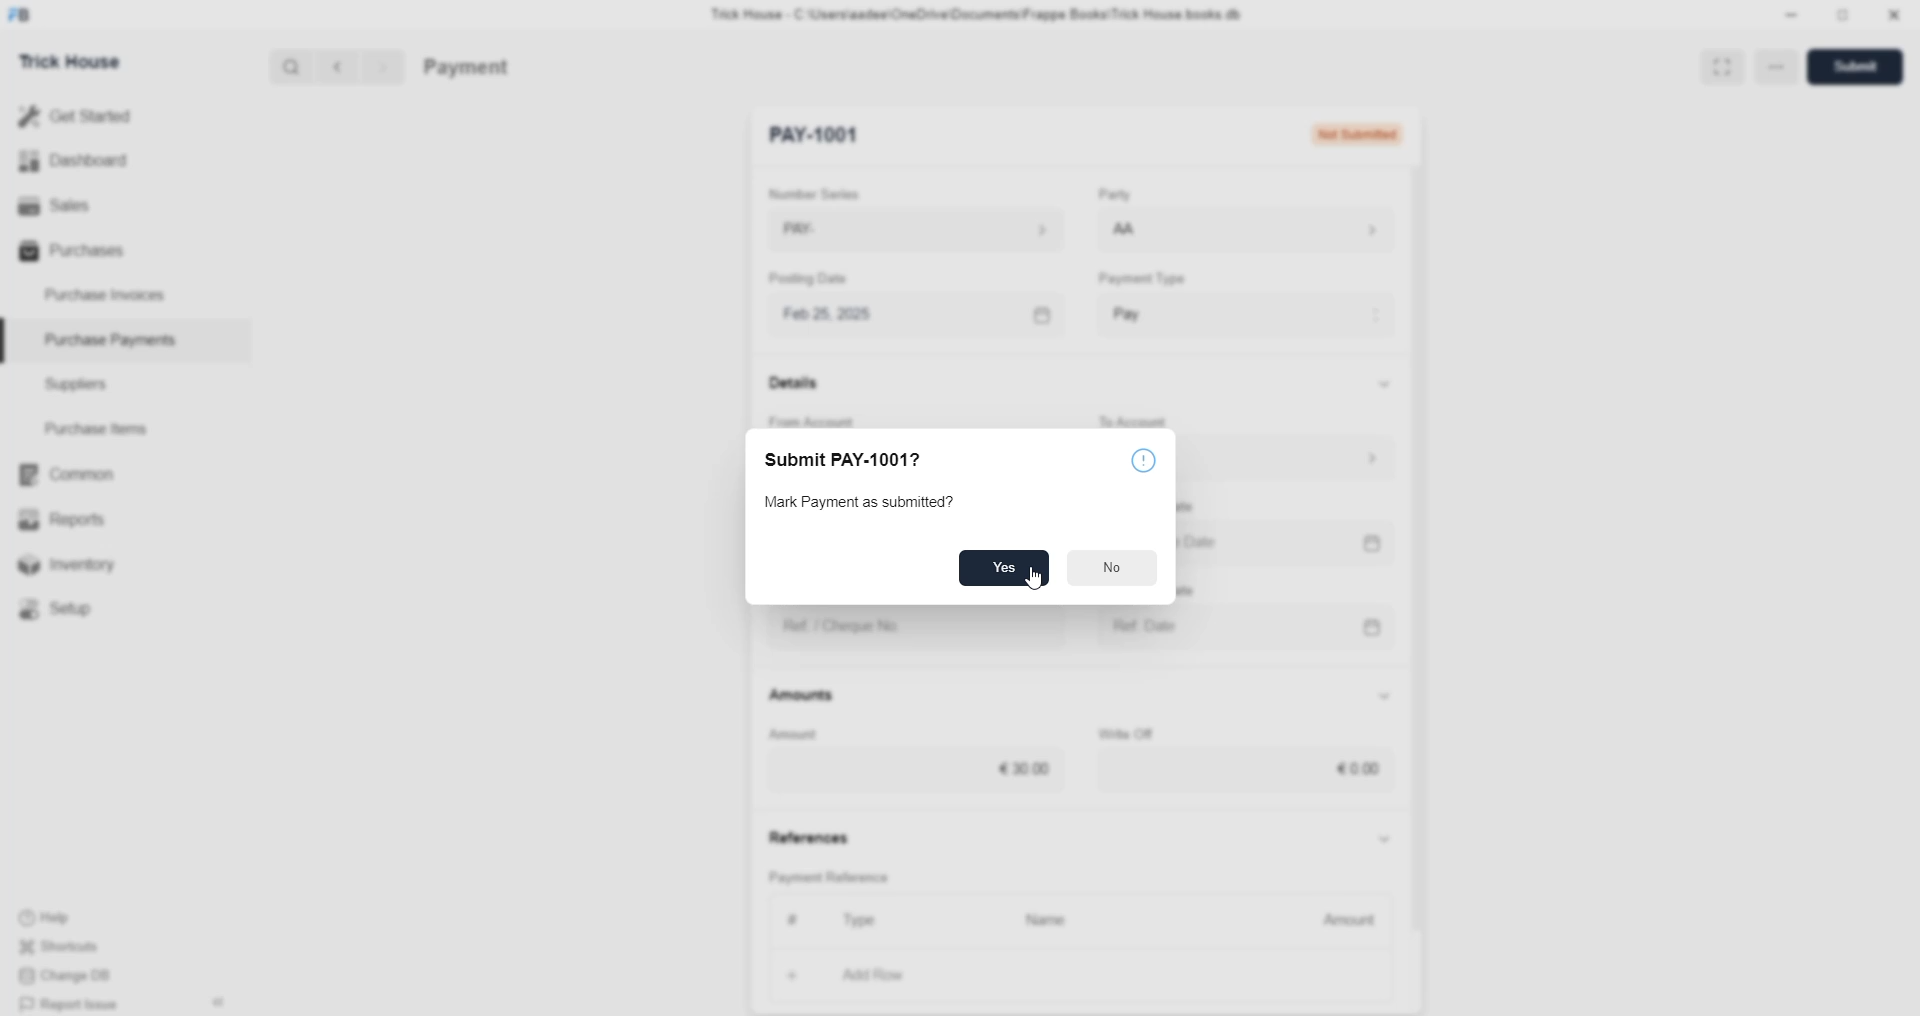 This screenshot has height=1016, width=1920. Describe the element at coordinates (1112, 196) in the screenshot. I see `Party` at that location.